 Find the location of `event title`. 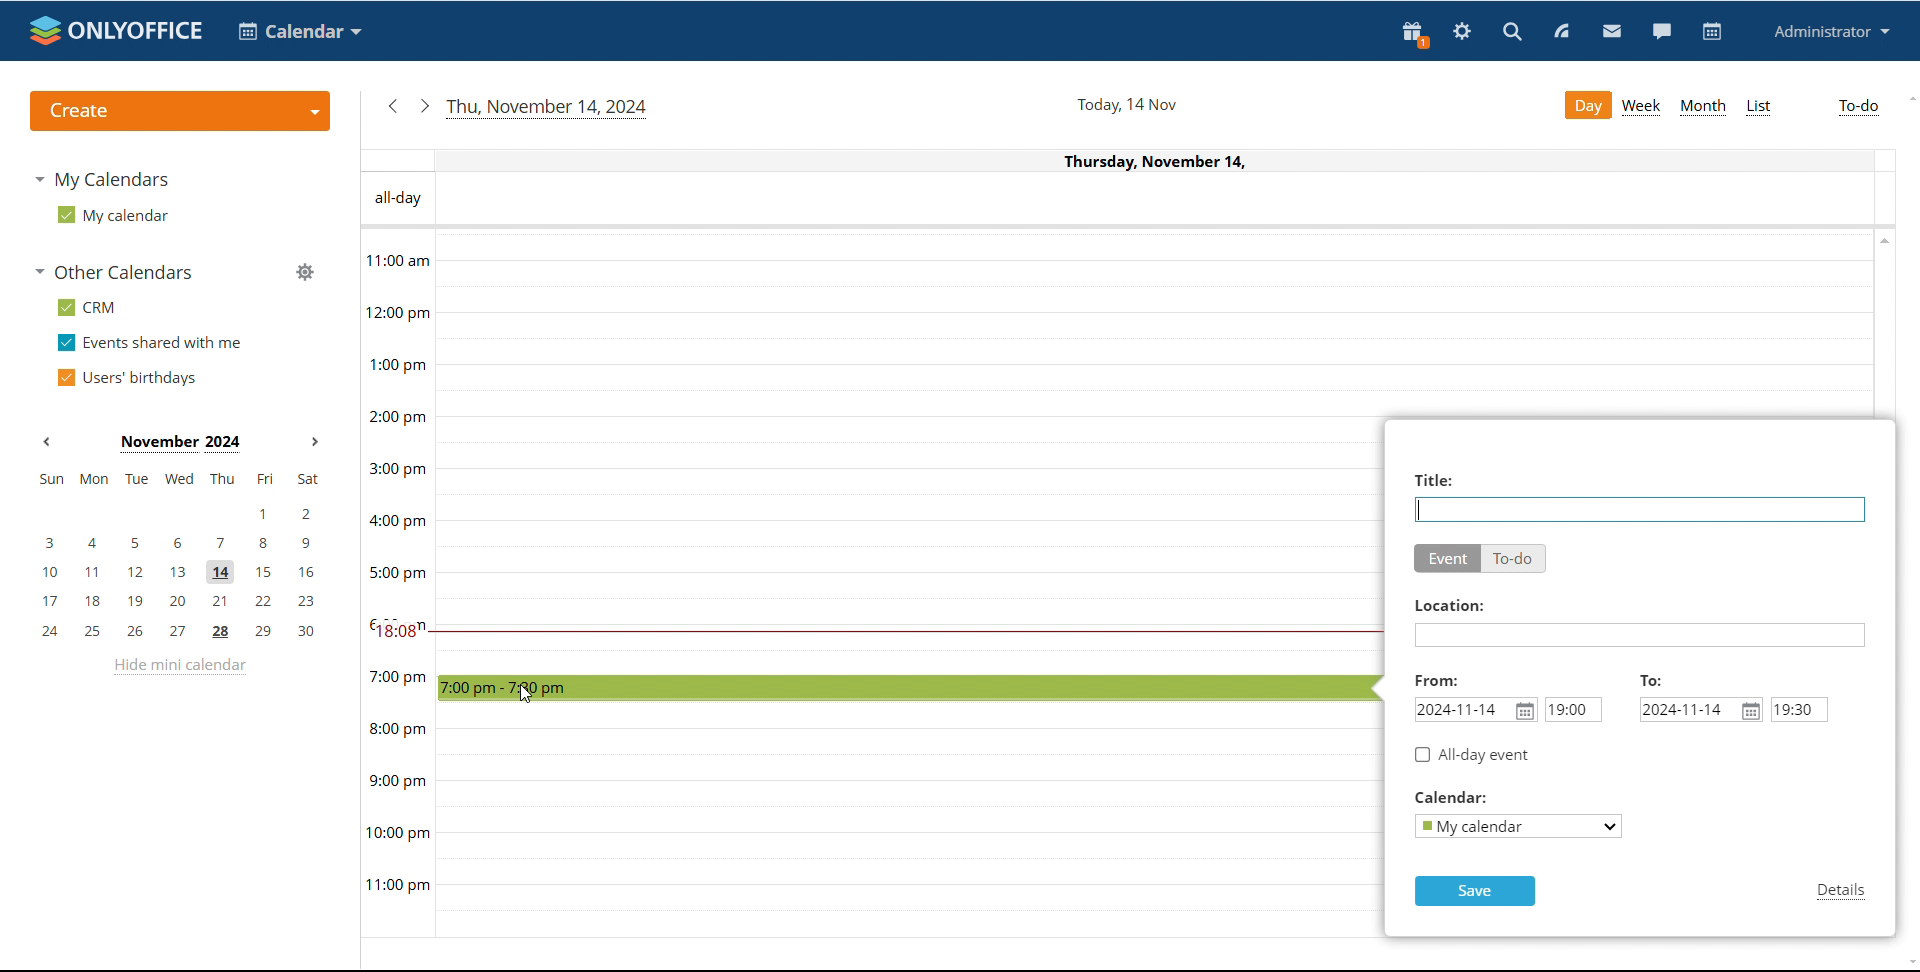

event title is located at coordinates (1638, 510).